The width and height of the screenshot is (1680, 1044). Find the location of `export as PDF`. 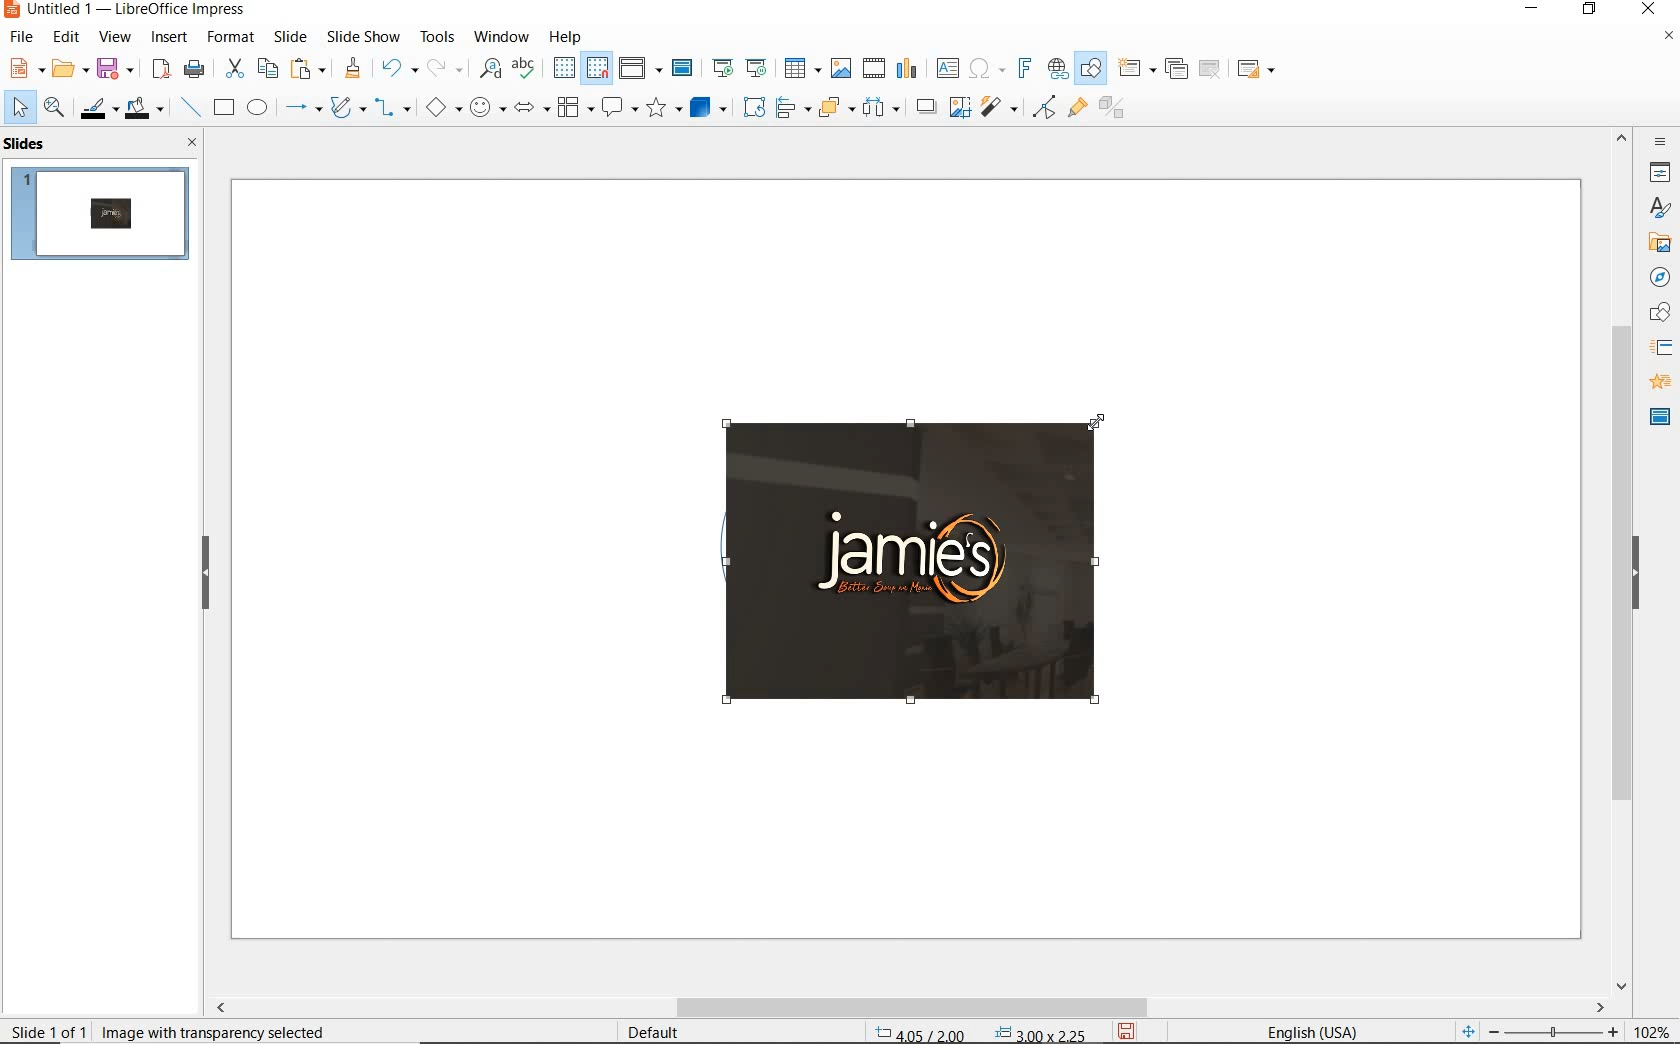

export as PDF is located at coordinates (161, 70).